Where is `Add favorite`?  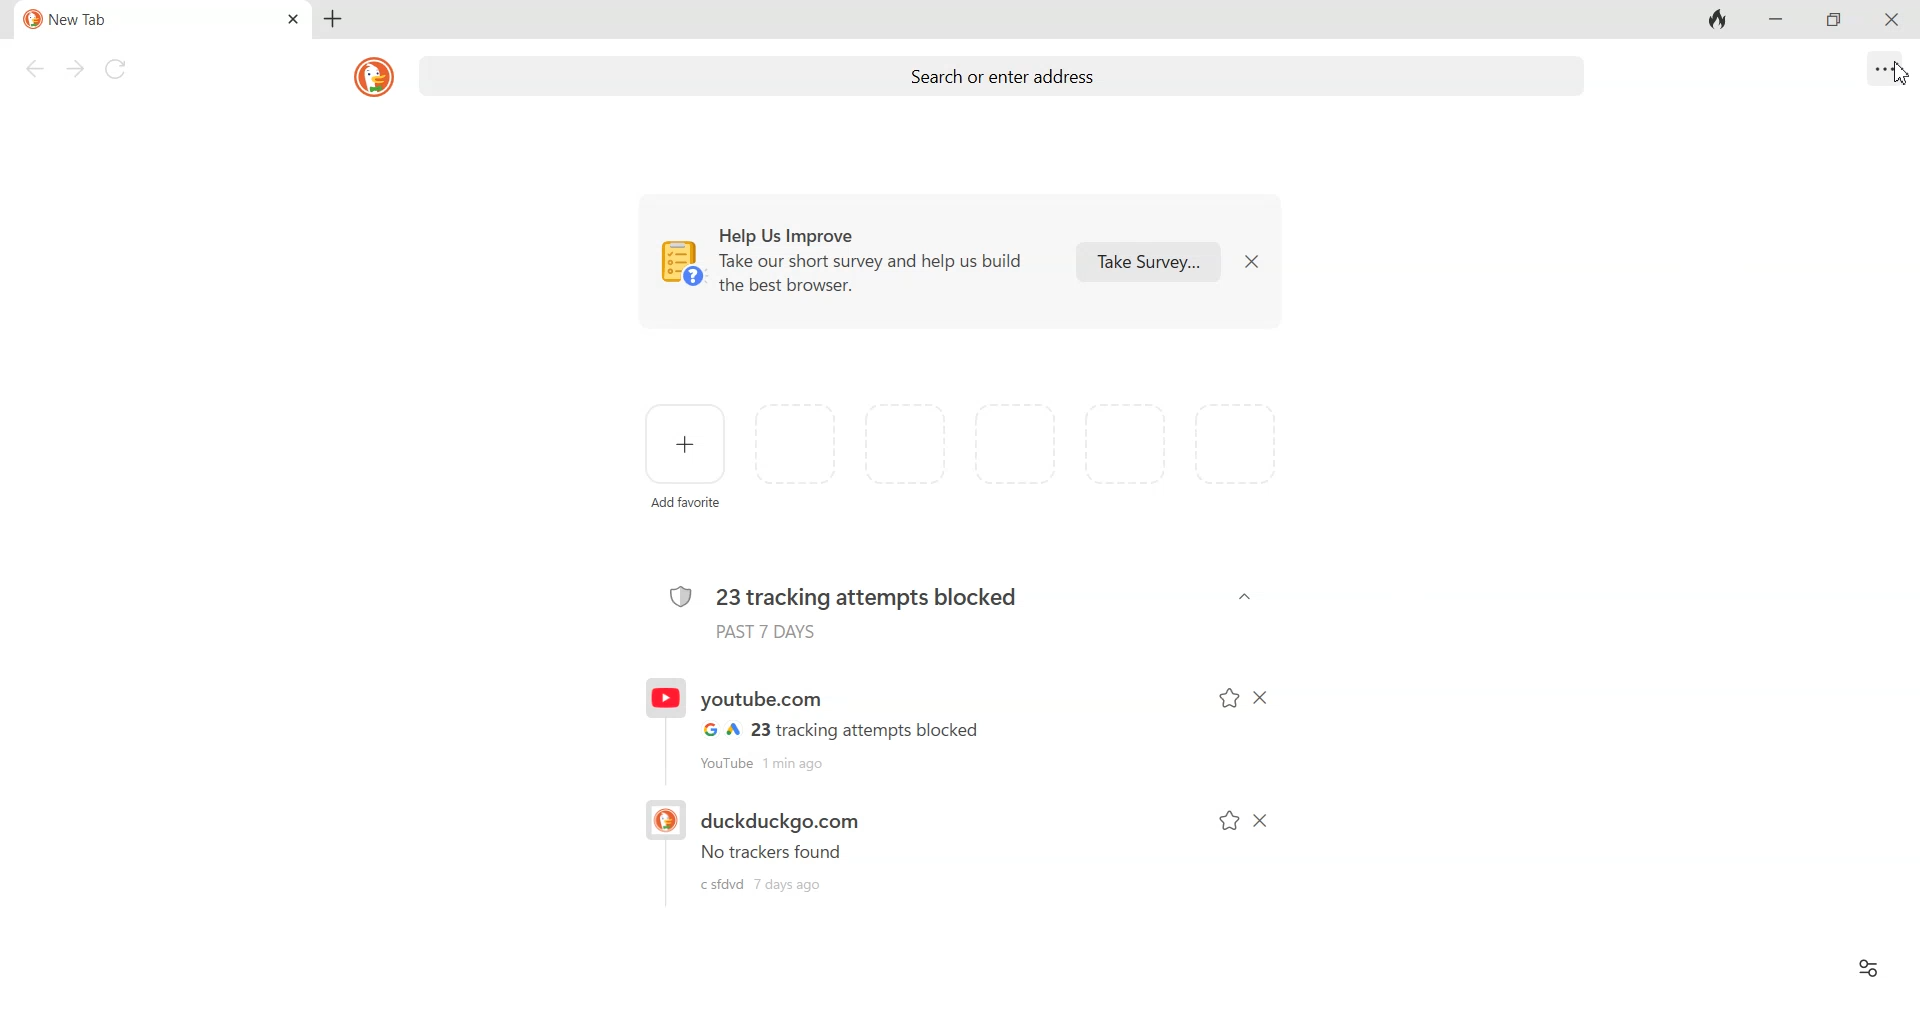
Add favorite is located at coordinates (687, 443).